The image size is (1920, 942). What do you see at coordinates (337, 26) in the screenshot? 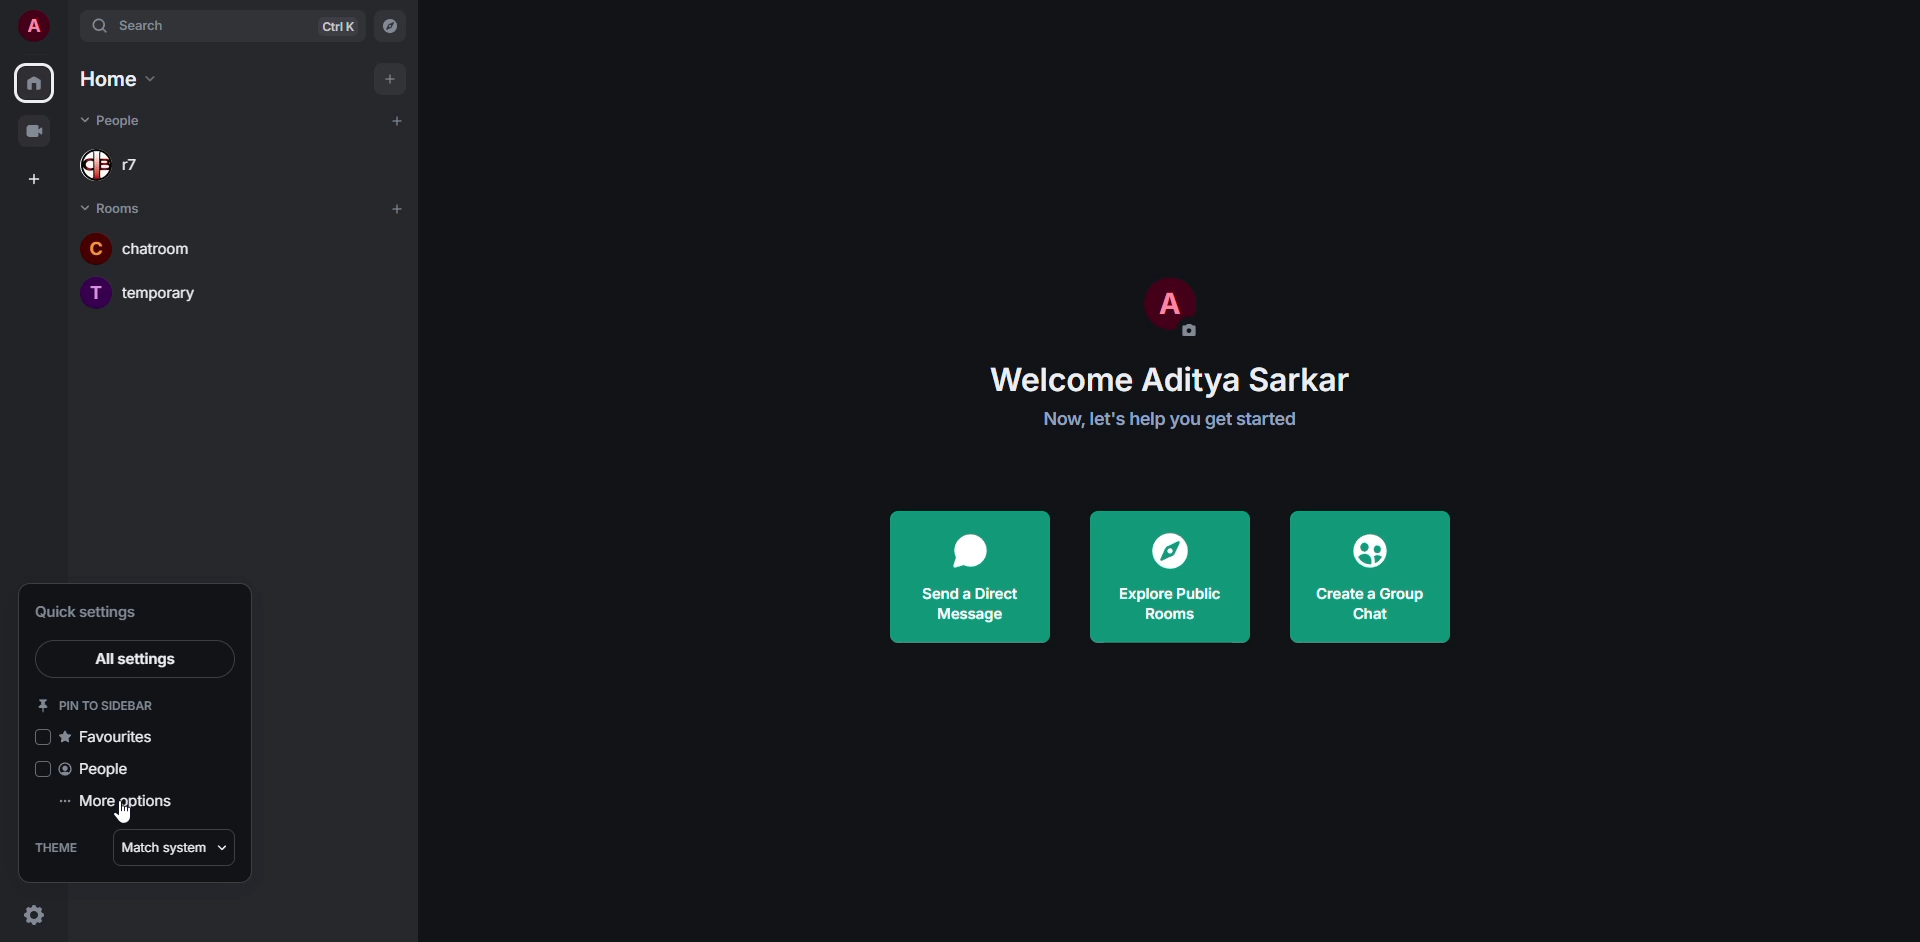
I see `ctrl K` at bounding box center [337, 26].